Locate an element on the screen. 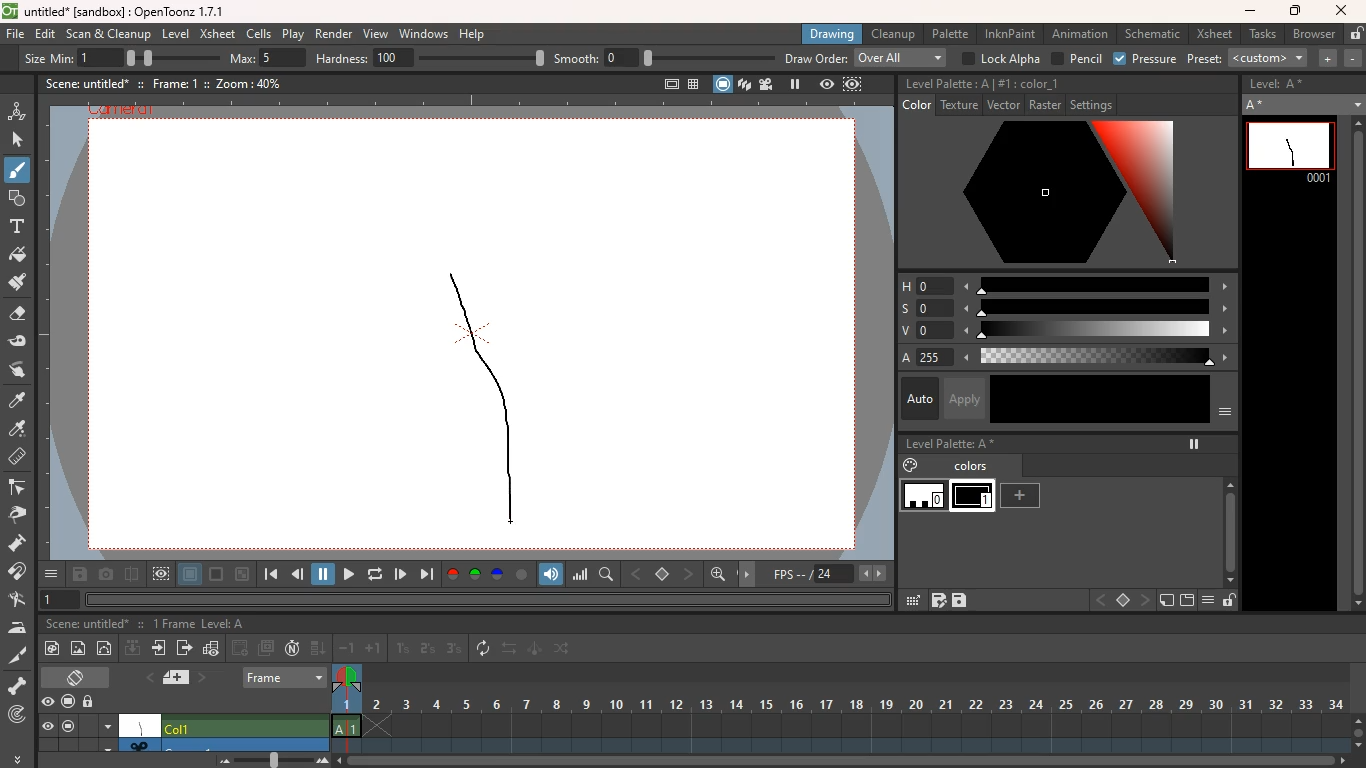 The height and width of the screenshot is (768, 1366). down arrow is located at coordinates (106, 746).